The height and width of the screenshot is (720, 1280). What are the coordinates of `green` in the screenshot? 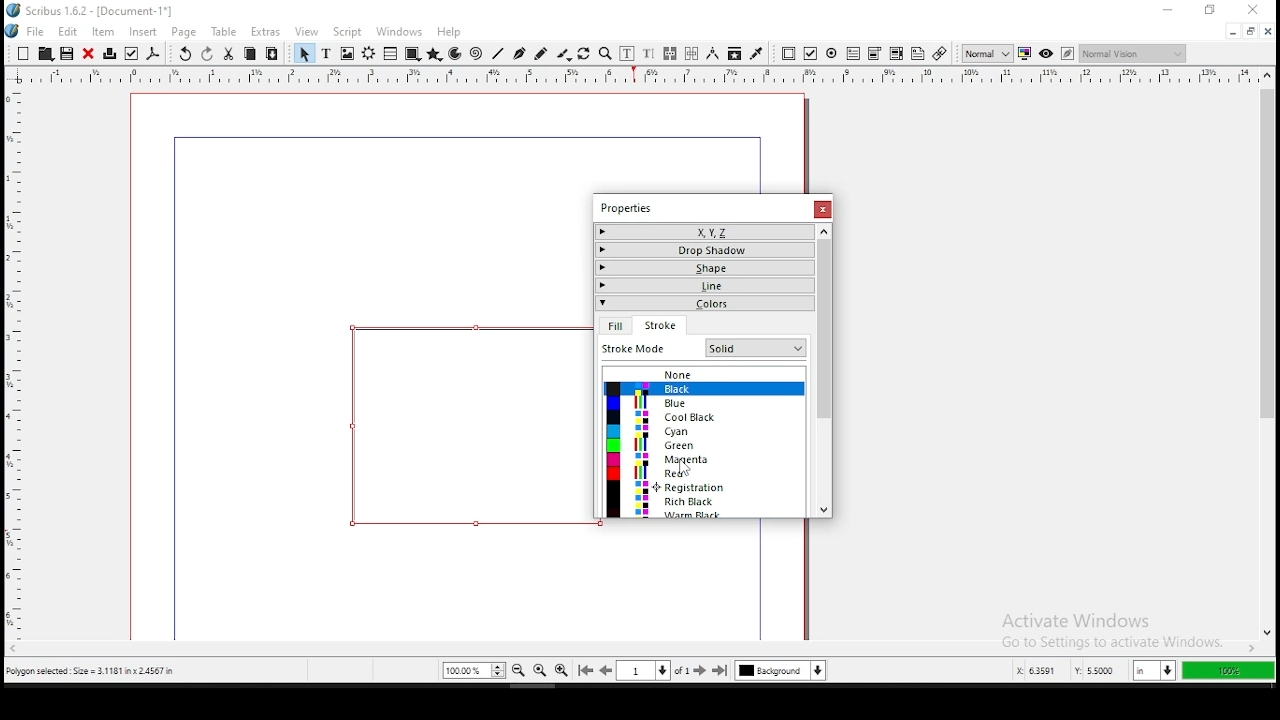 It's located at (704, 446).